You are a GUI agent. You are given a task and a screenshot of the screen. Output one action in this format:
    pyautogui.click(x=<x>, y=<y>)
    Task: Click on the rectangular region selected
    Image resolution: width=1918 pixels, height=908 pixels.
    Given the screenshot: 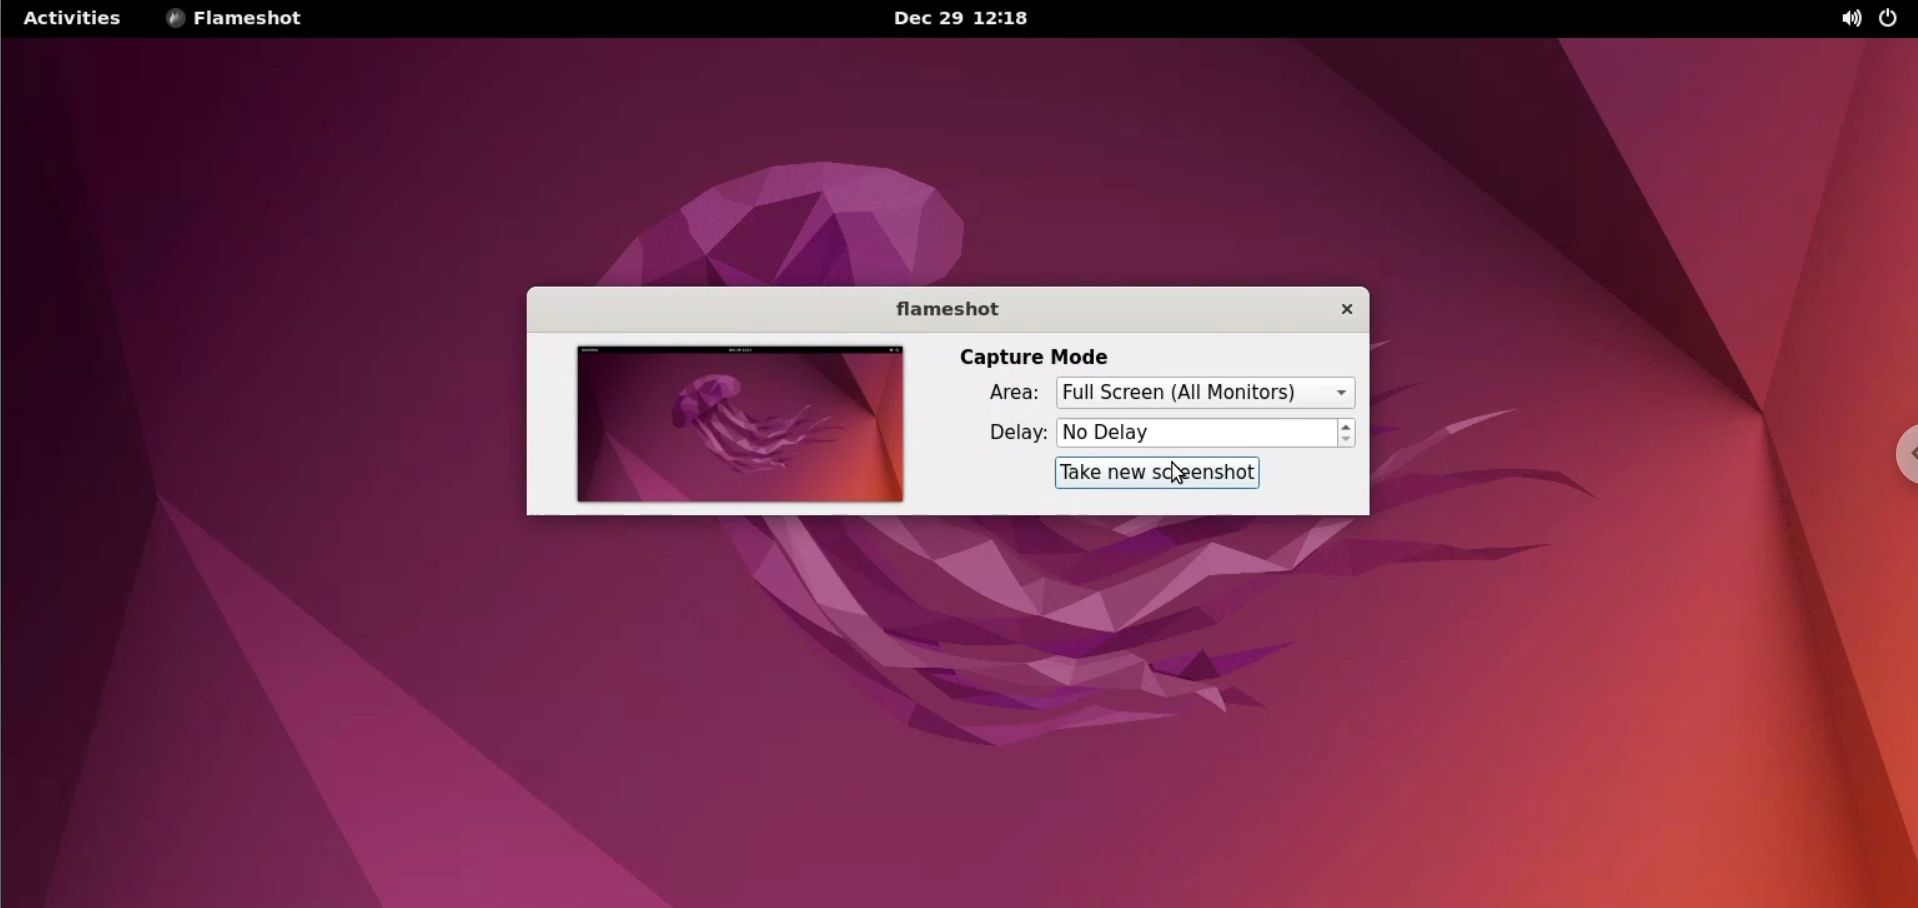 What is the action you would take?
    pyautogui.click(x=1204, y=393)
    